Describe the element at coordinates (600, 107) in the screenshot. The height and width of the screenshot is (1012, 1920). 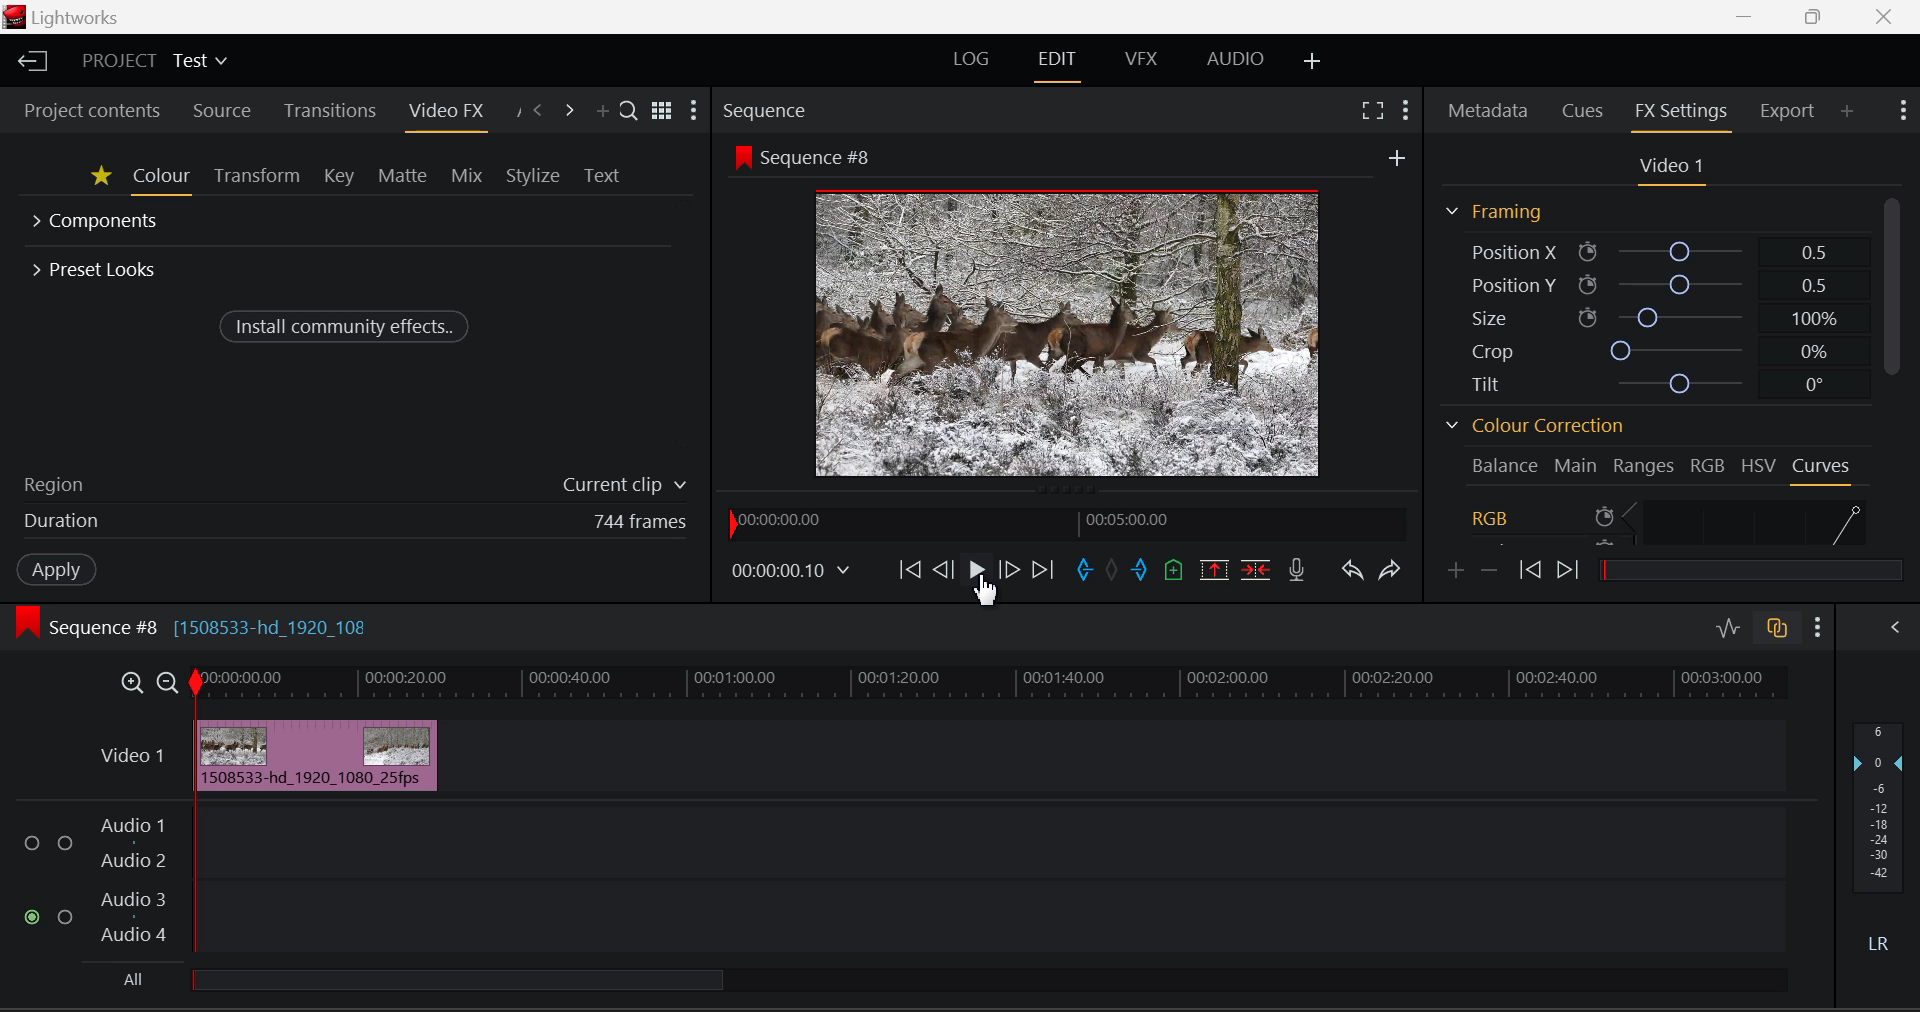
I see `Add Panel` at that location.